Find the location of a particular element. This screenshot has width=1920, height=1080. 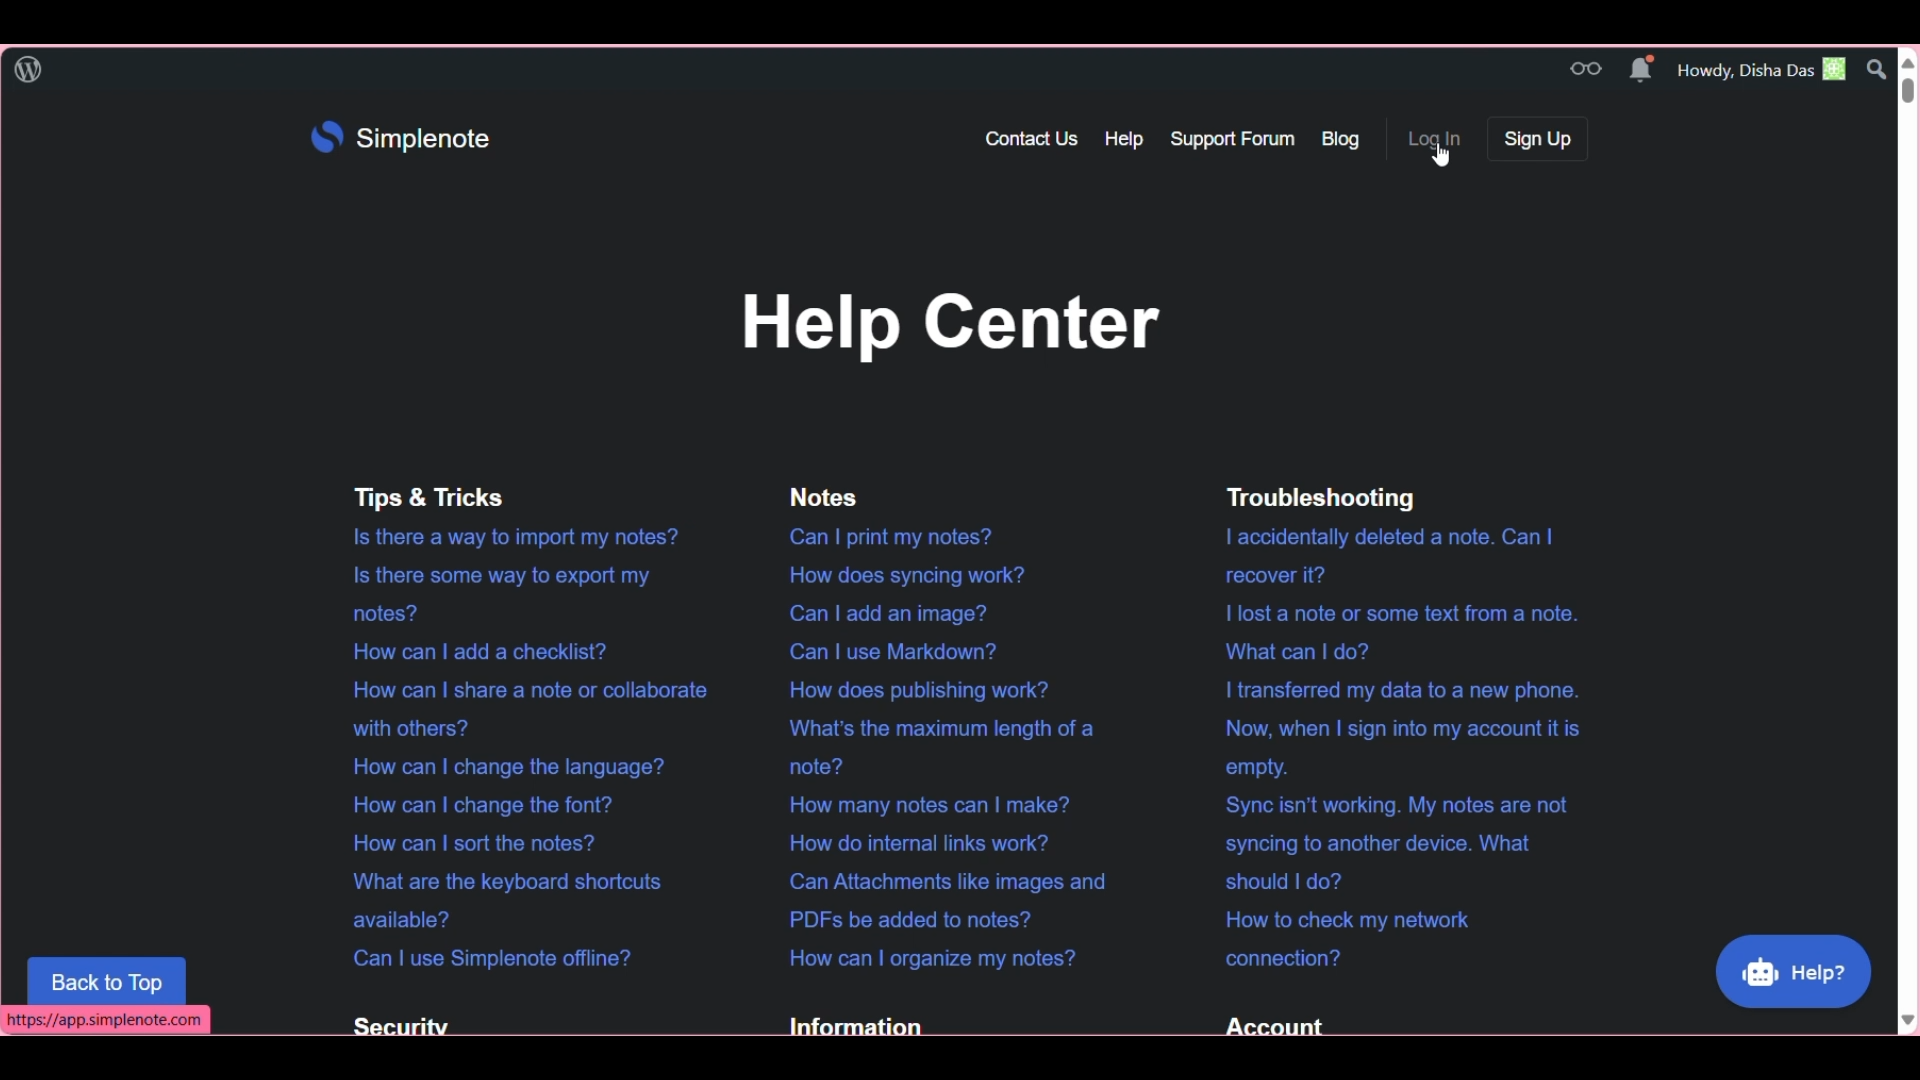

Help is located at coordinates (1123, 140).